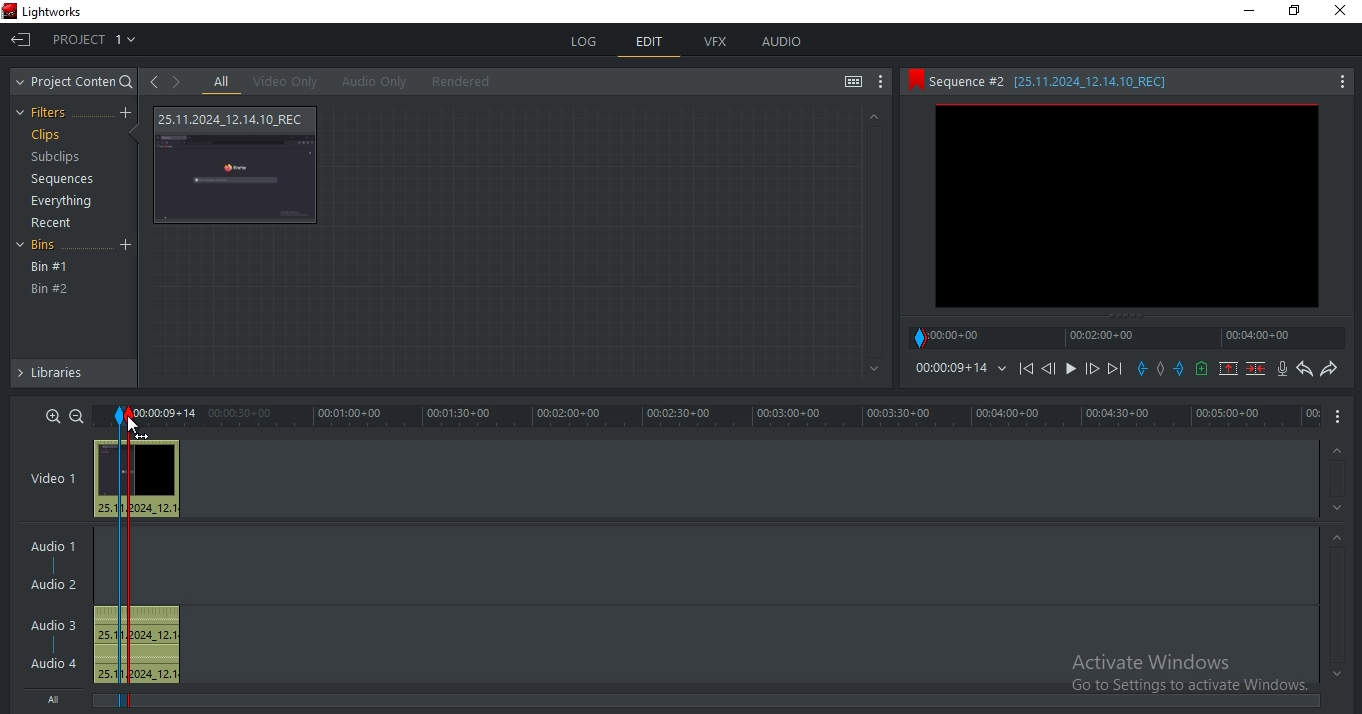 This screenshot has width=1362, height=714. What do you see at coordinates (120, 416) in the screenshot?
I see `mark` at bounding box center [120, 416].